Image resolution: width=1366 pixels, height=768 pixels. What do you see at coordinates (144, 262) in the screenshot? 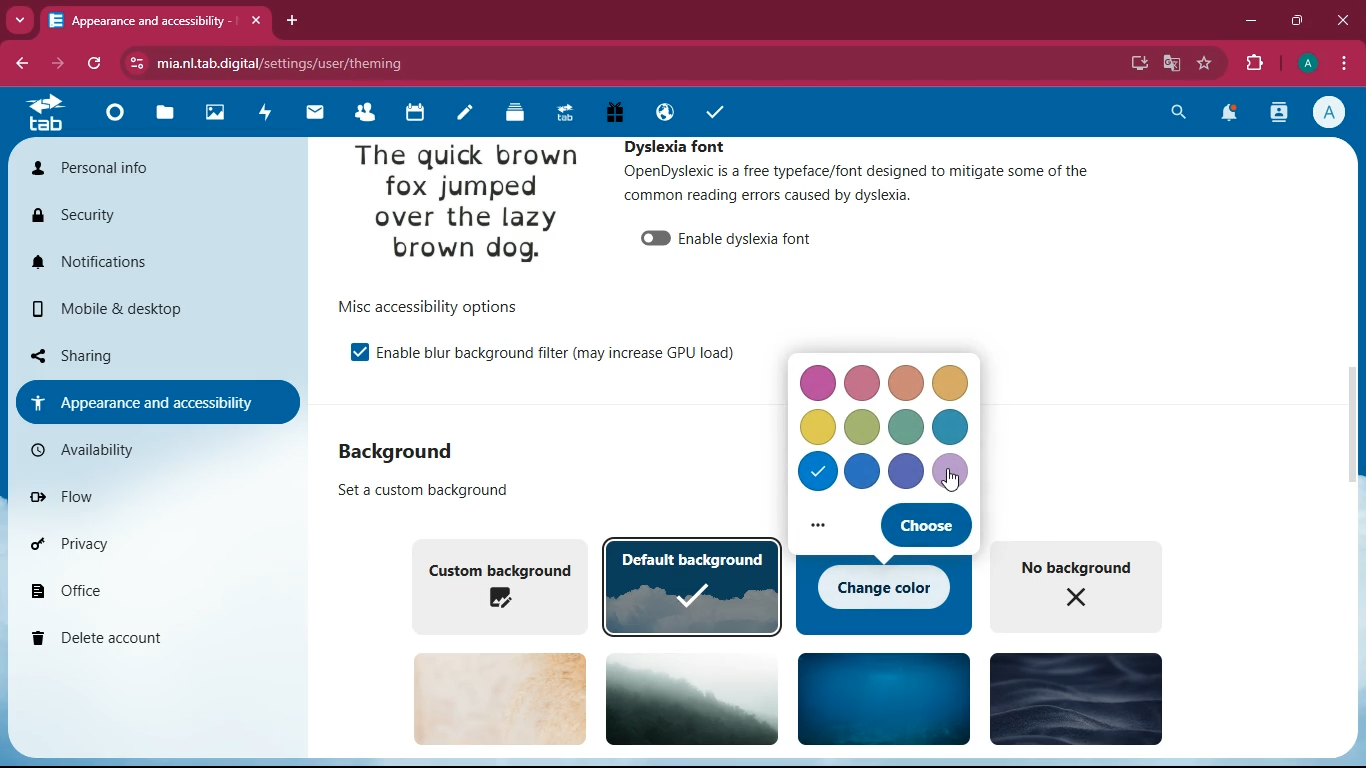
I see `notifications` at bounding box center [144, 262].